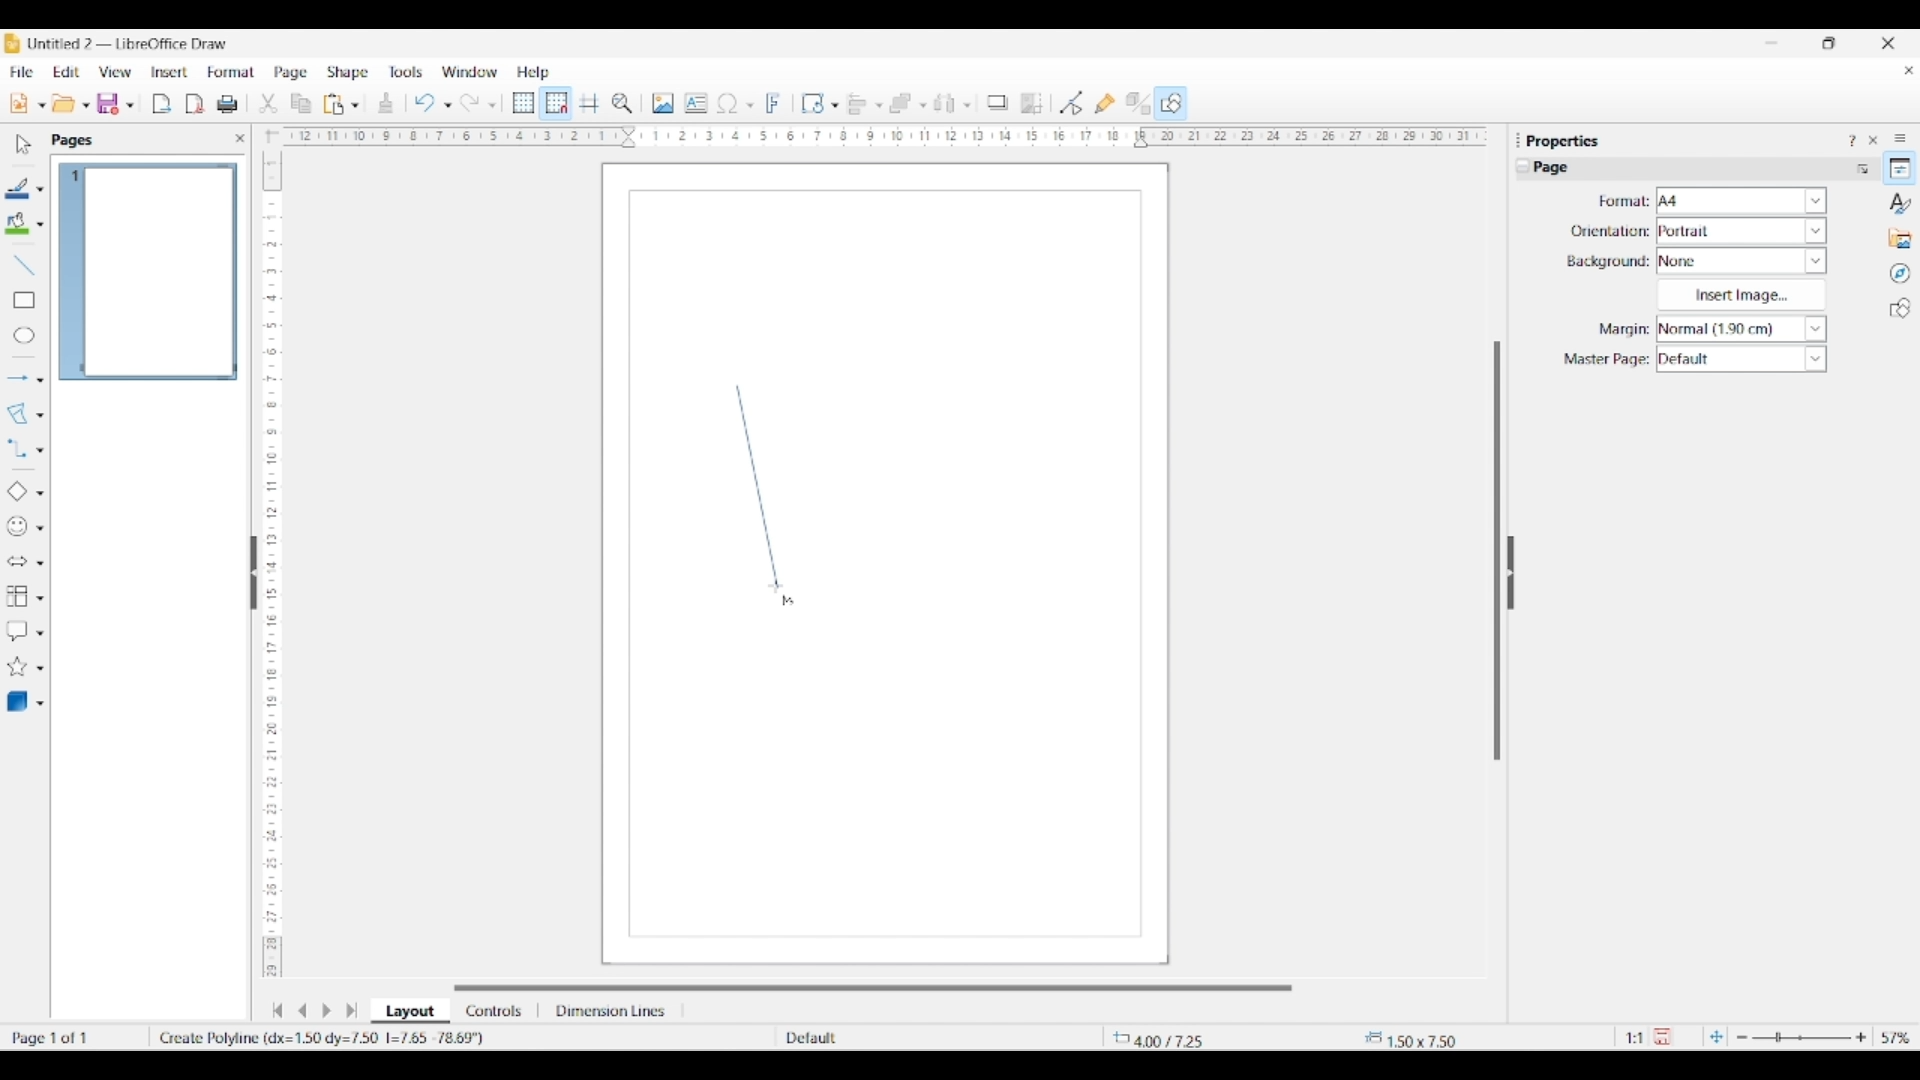 This screenshot has height=1080, width=1920. Describe the element at coordinates (269, 555) in the screenshot. I see `Vertical ruler` at that location.